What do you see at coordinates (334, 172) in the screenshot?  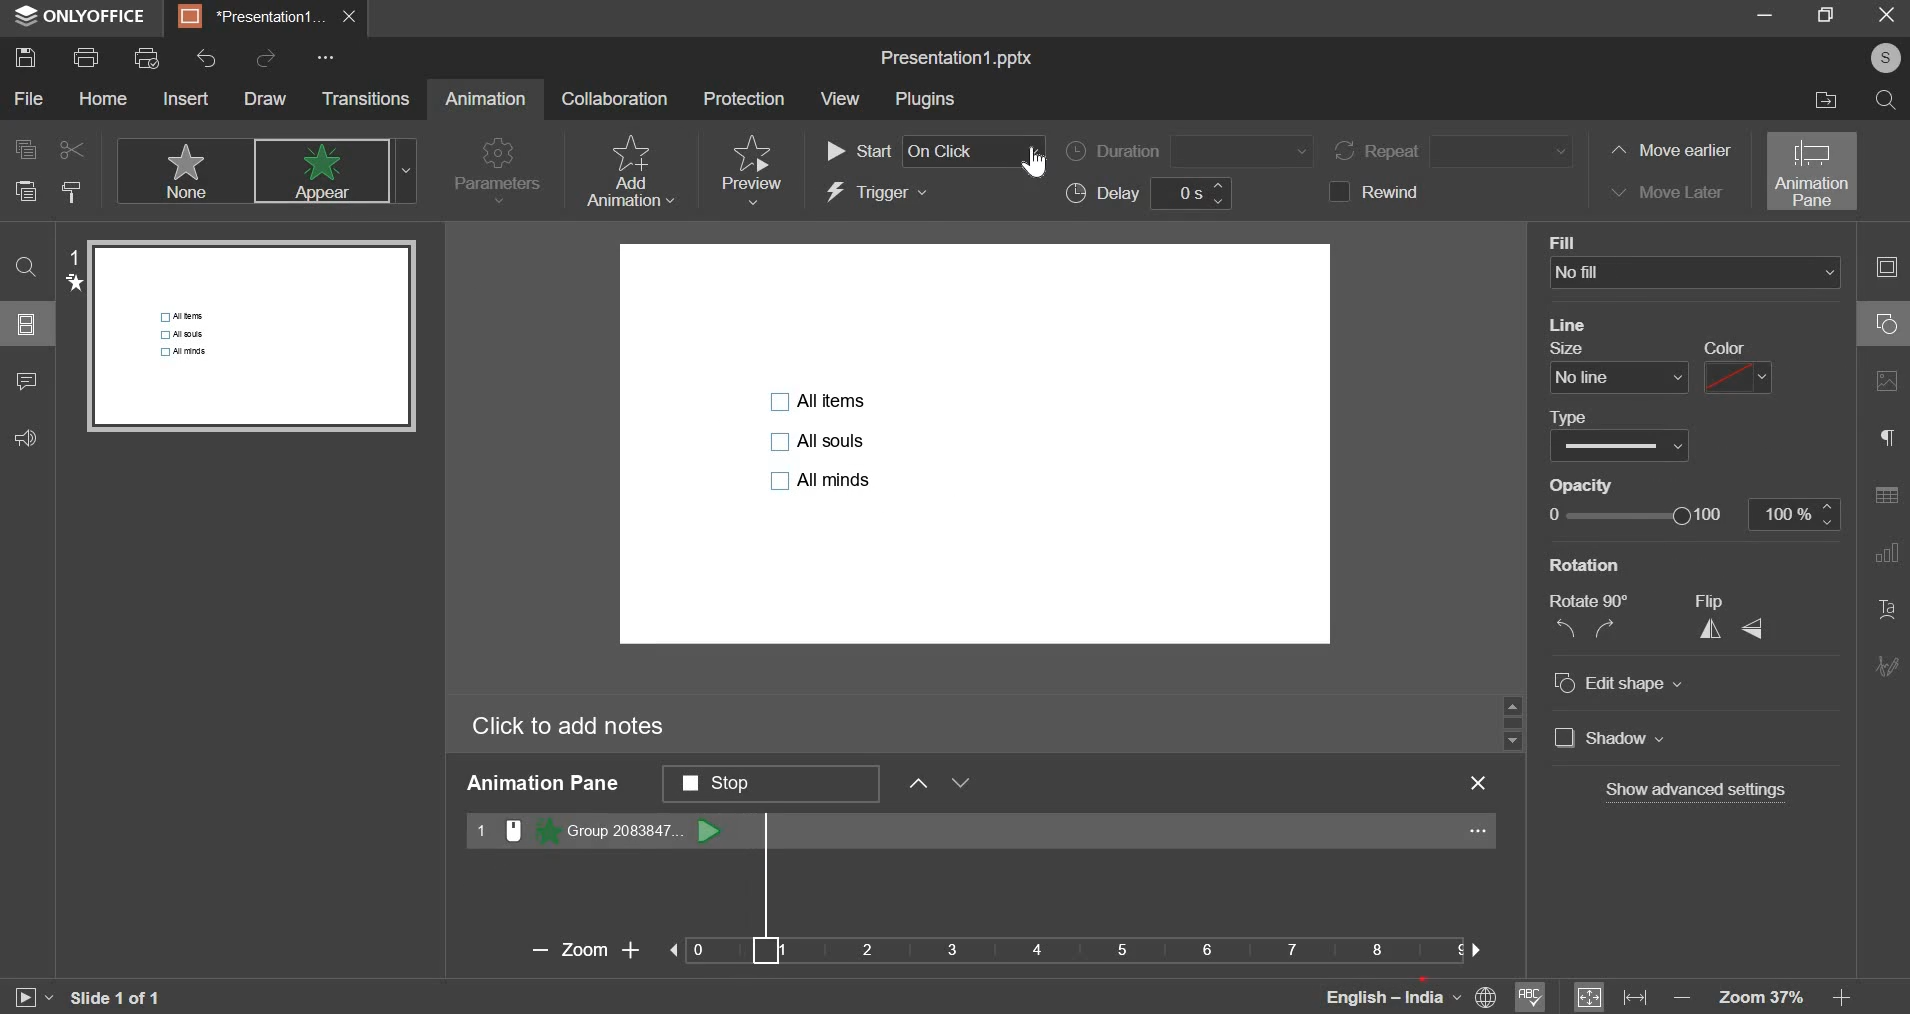 I see `appear` at bounding box center [334, 172].